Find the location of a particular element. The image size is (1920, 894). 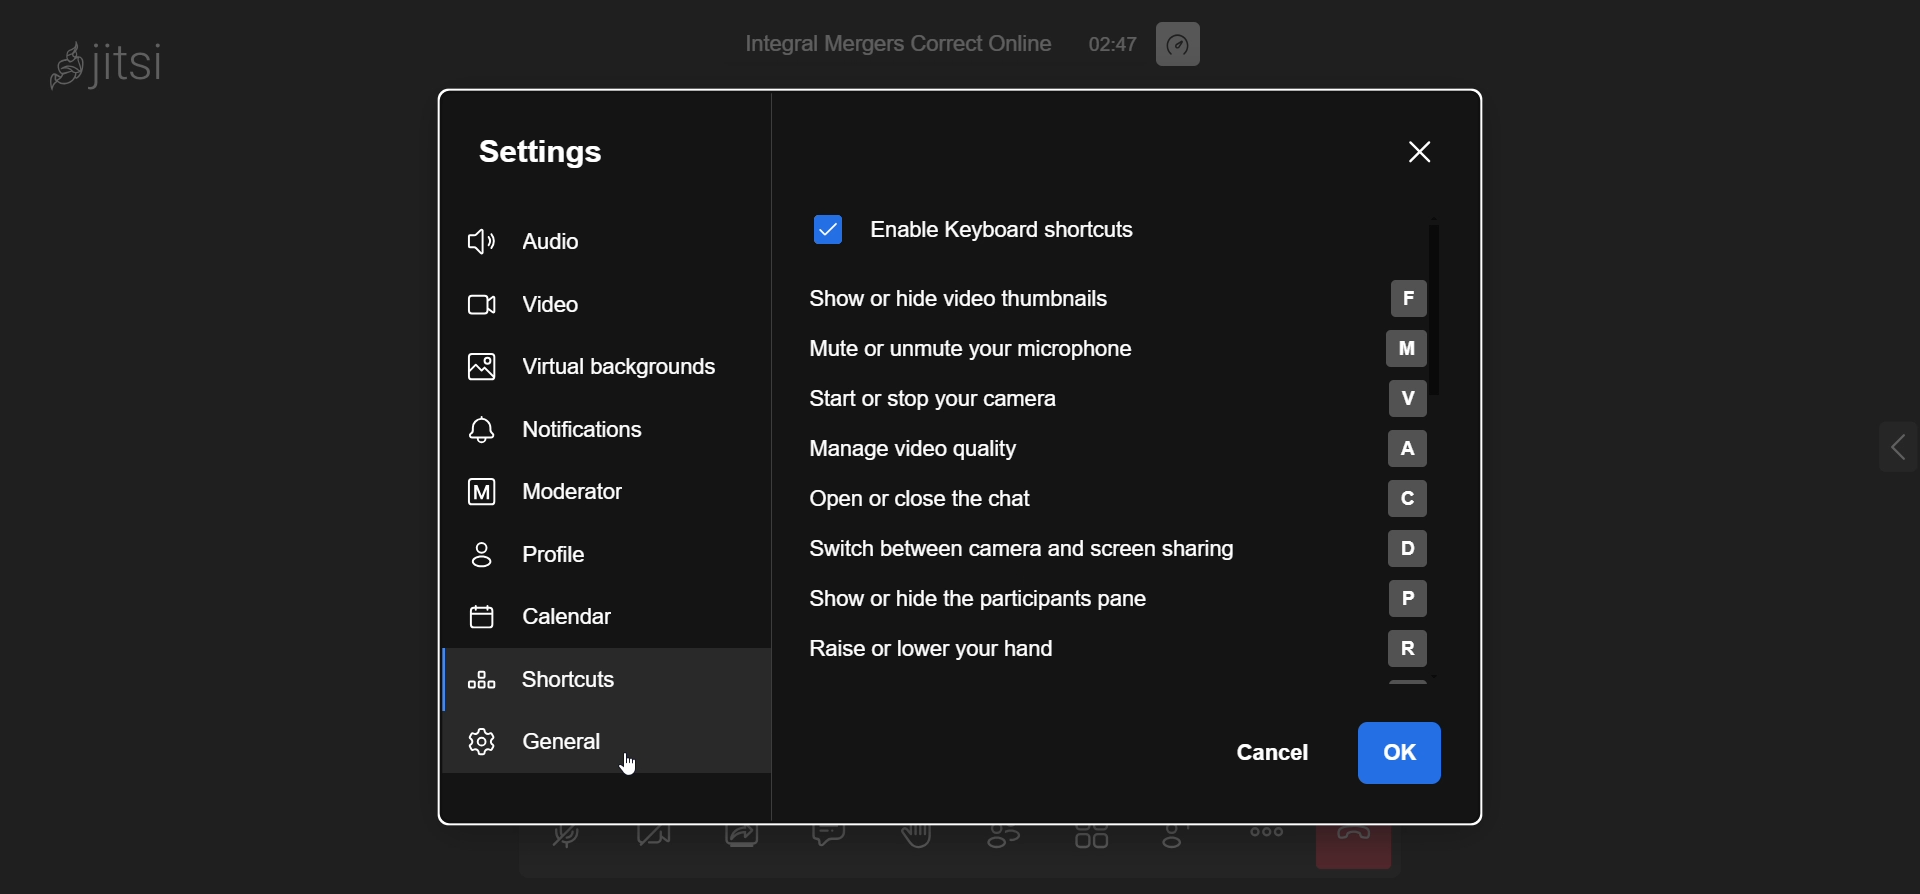

Ok is located at coordinates (1402, 755).